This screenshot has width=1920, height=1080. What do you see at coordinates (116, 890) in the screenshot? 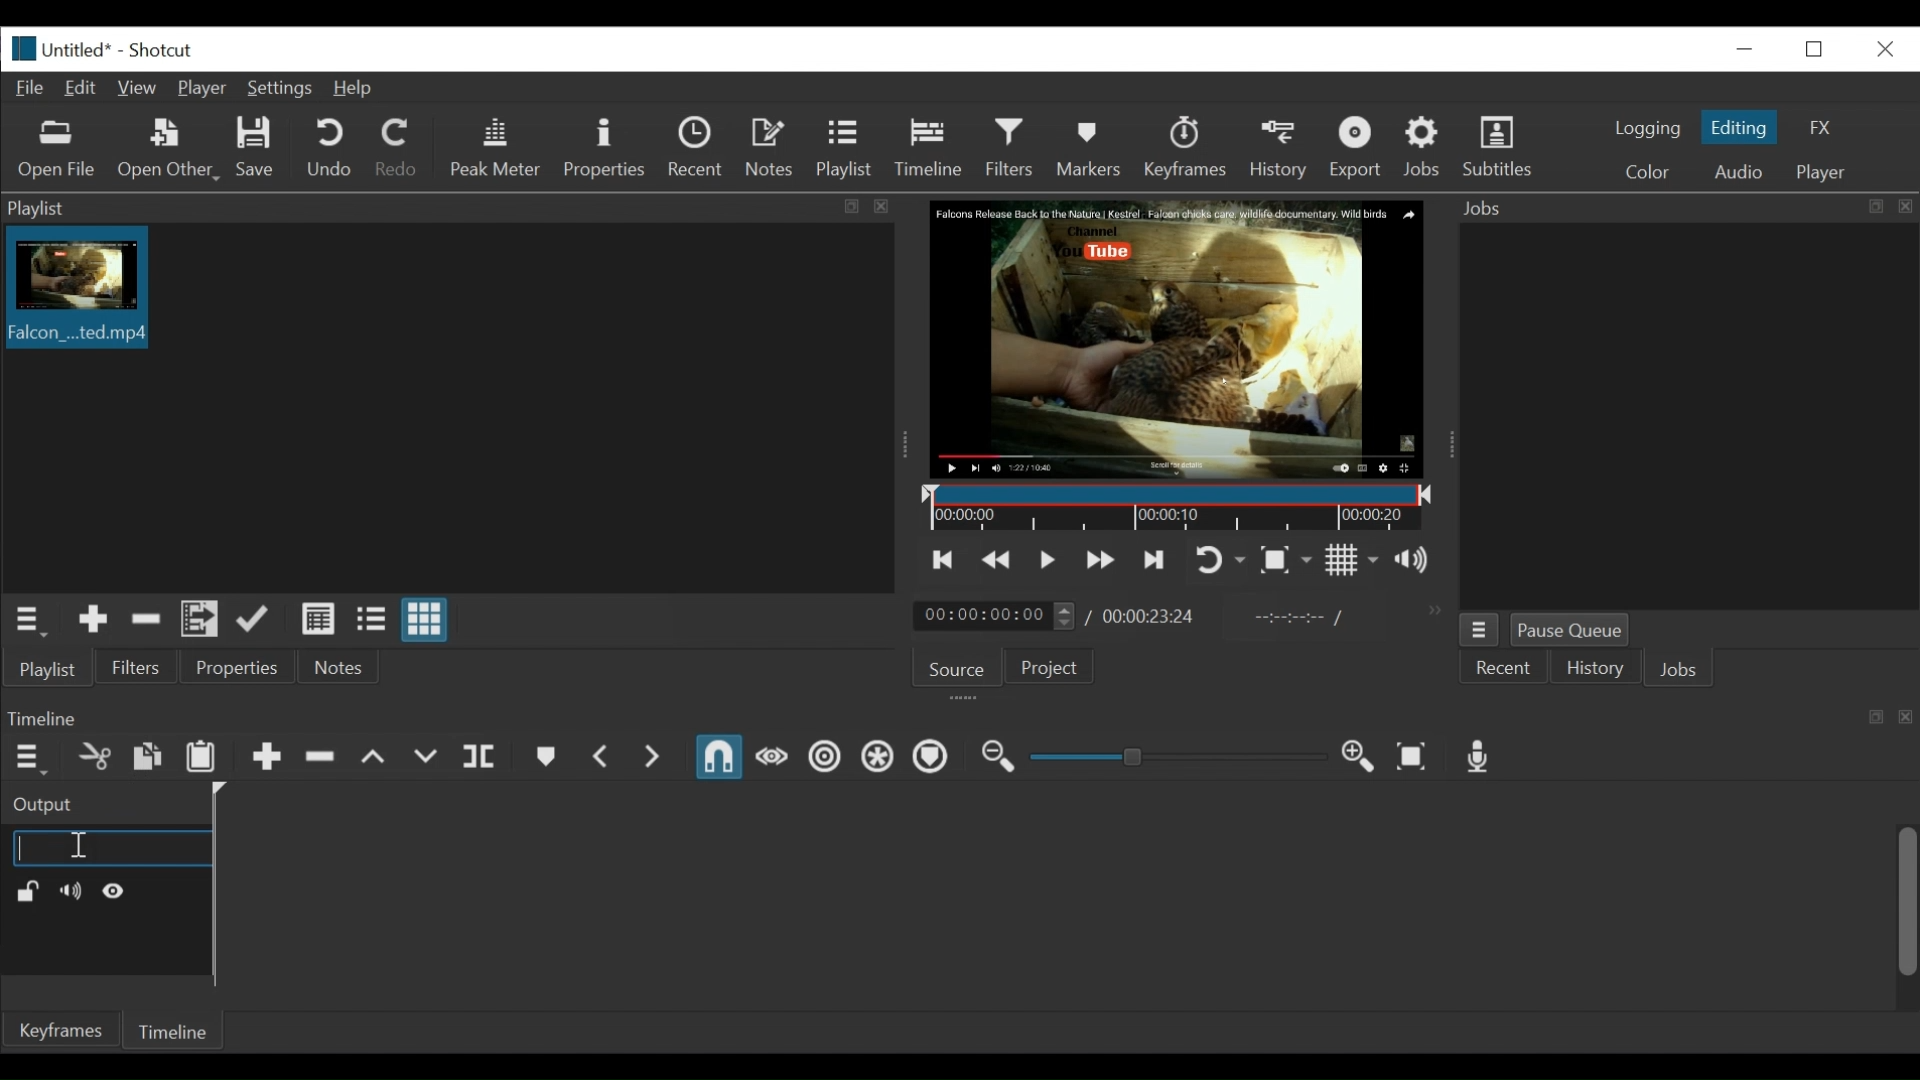
I see `Hide` at bounding box center [116, 890].